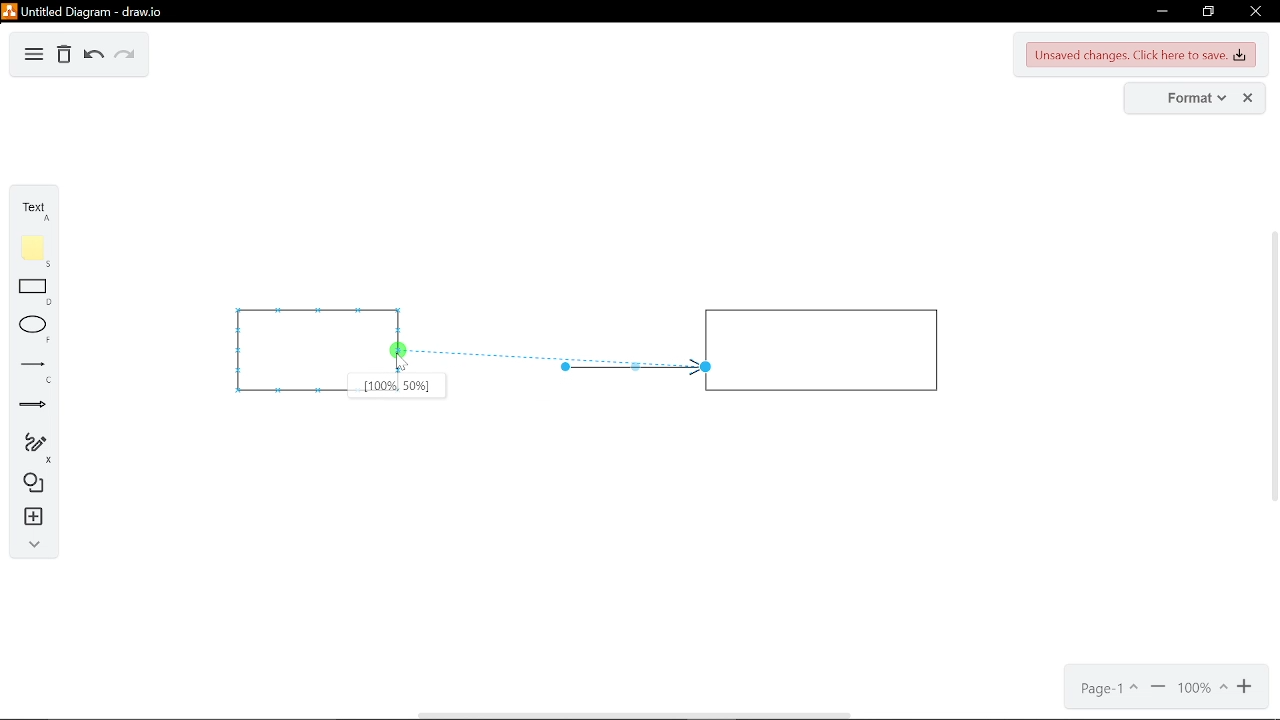  Describe the element at coordinates (90, 12) in the screenshot. I see `untitled document - draw.io` at that location.